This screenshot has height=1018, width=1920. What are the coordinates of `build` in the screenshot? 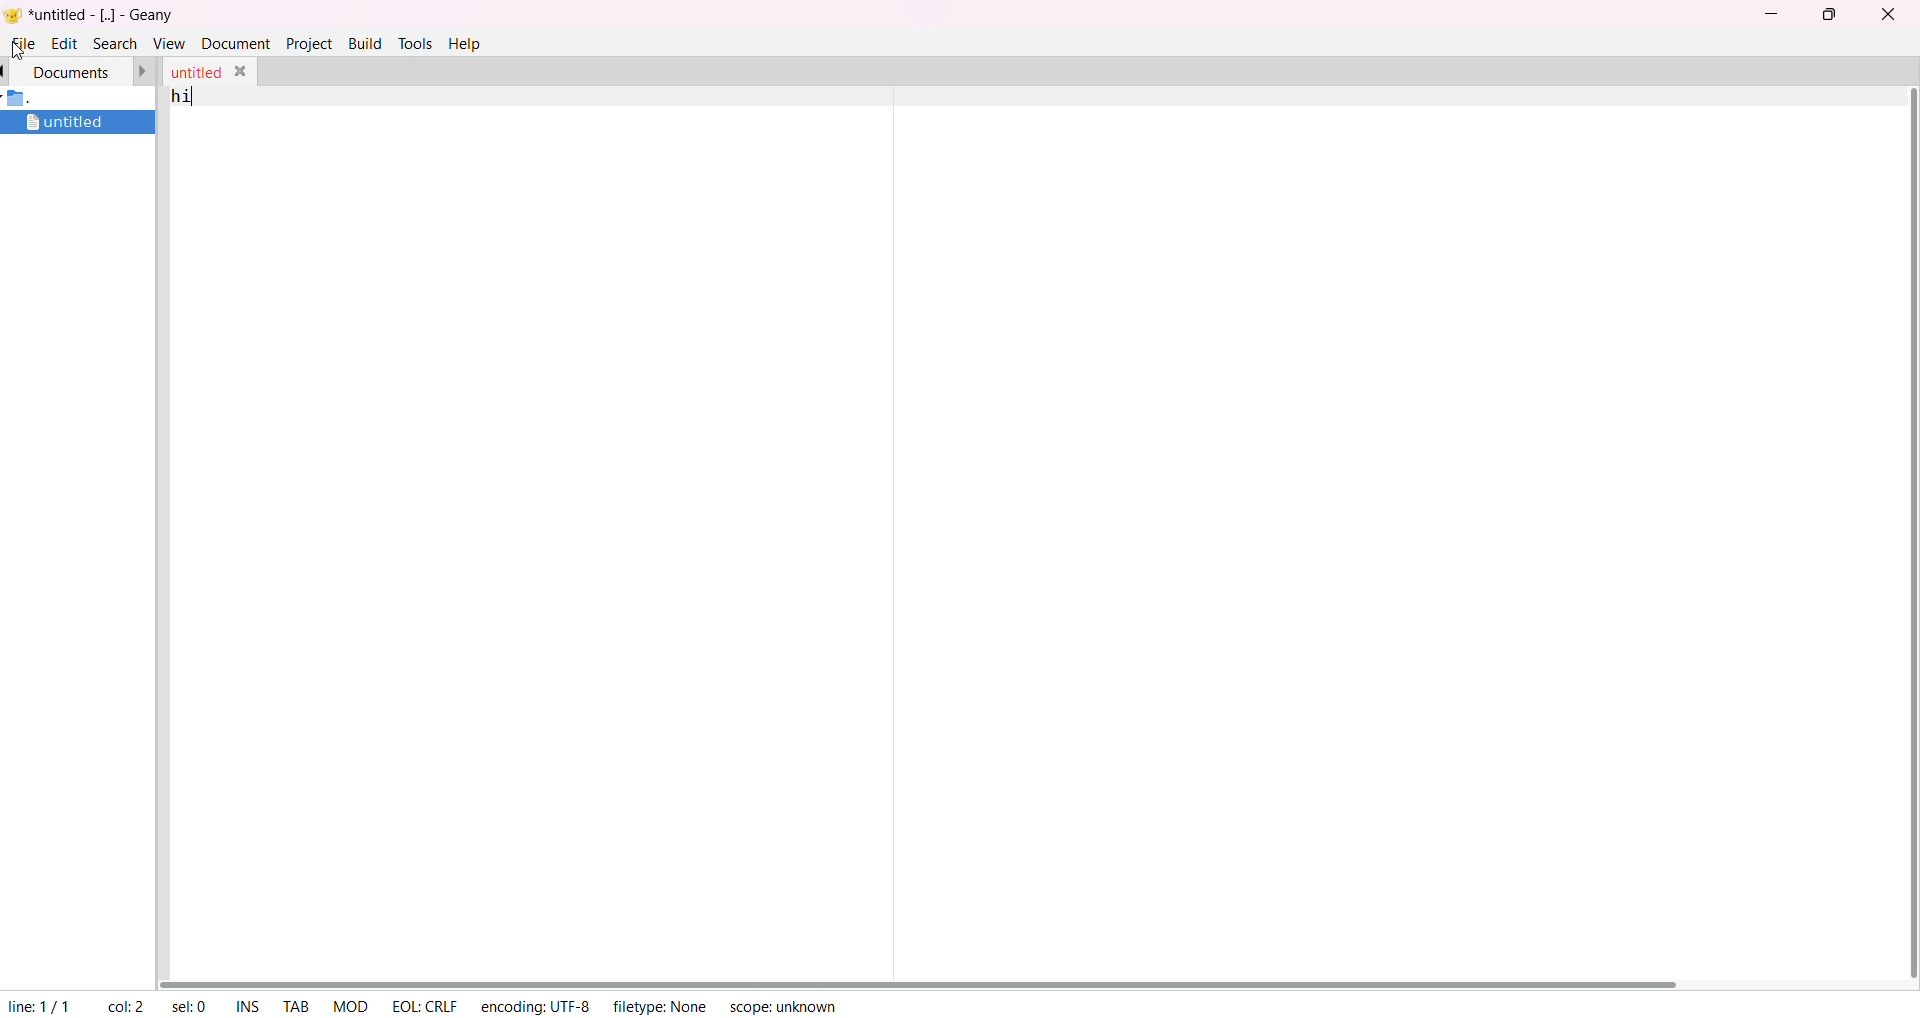 It's located at (365, 41).